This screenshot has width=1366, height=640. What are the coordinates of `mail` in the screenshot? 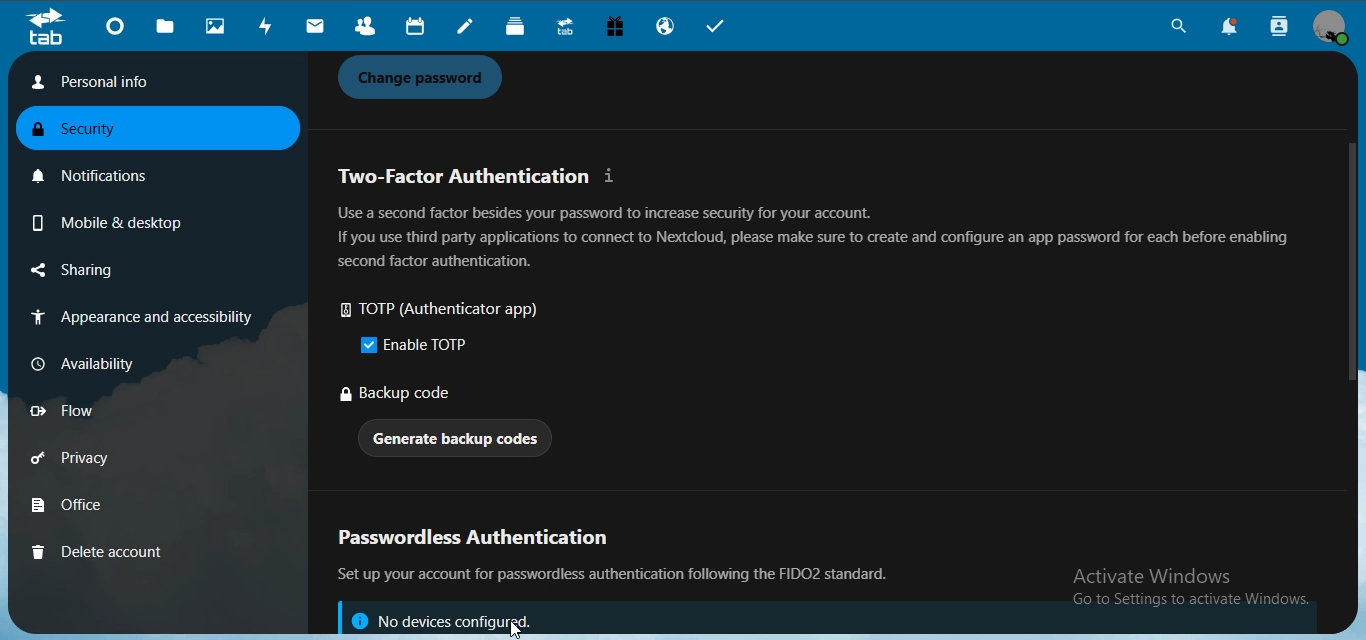 It's located at (316, 27).